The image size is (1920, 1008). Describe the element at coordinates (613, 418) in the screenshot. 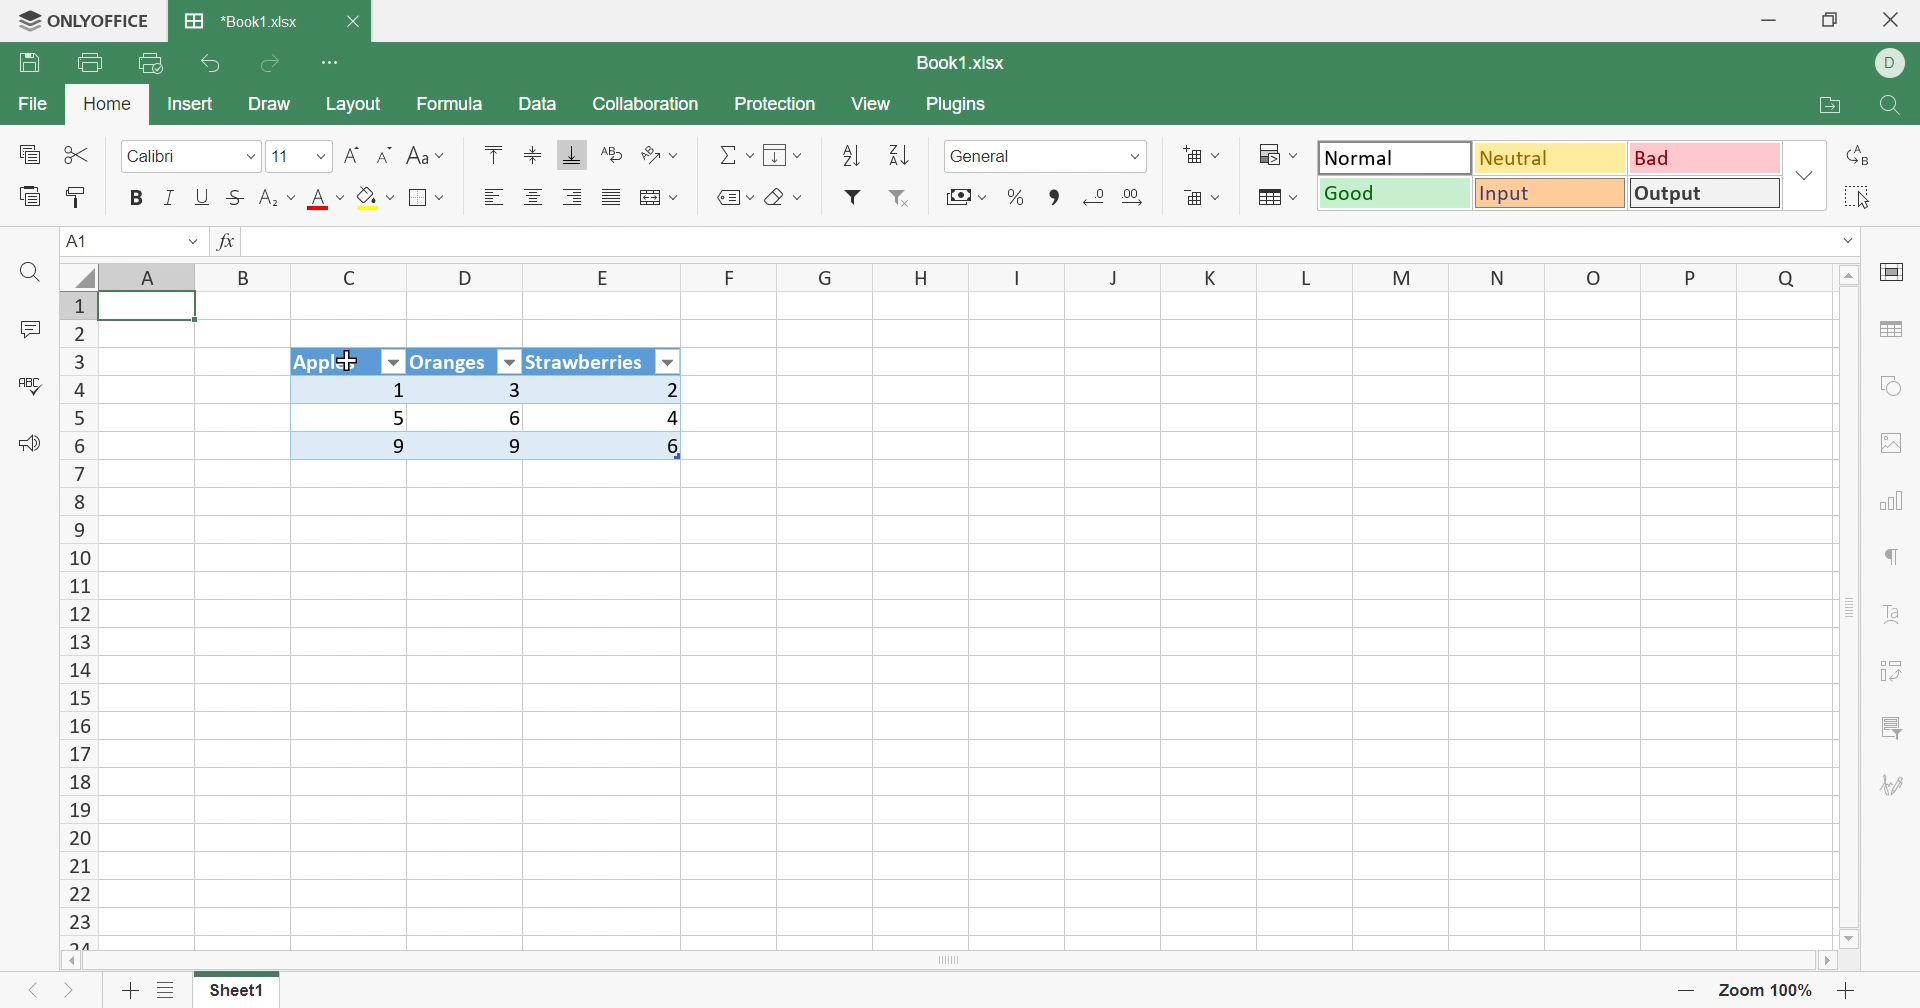

I see `4` at that location.